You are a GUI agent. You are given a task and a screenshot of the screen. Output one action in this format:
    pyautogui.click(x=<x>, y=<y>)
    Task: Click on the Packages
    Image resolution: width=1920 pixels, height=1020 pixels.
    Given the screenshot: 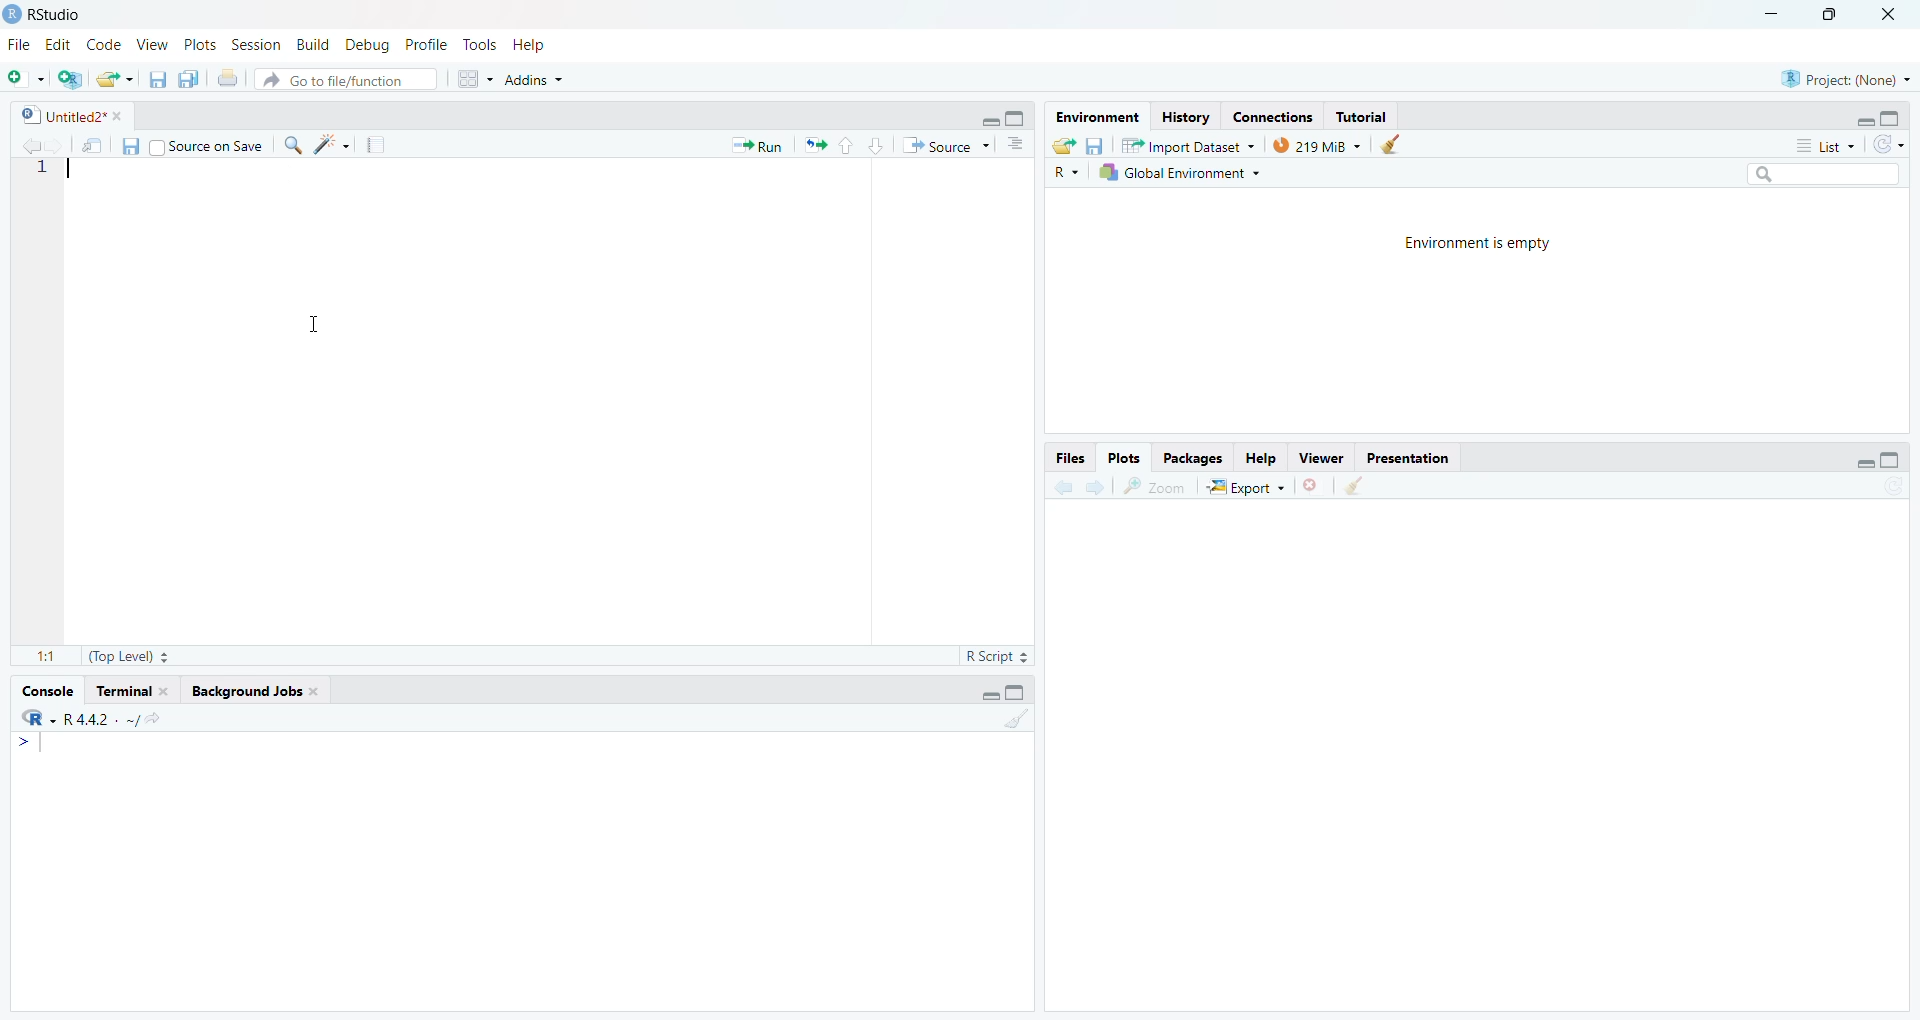 What is the action you would take?
    pyautogui.click(x=1192, y=458)
    